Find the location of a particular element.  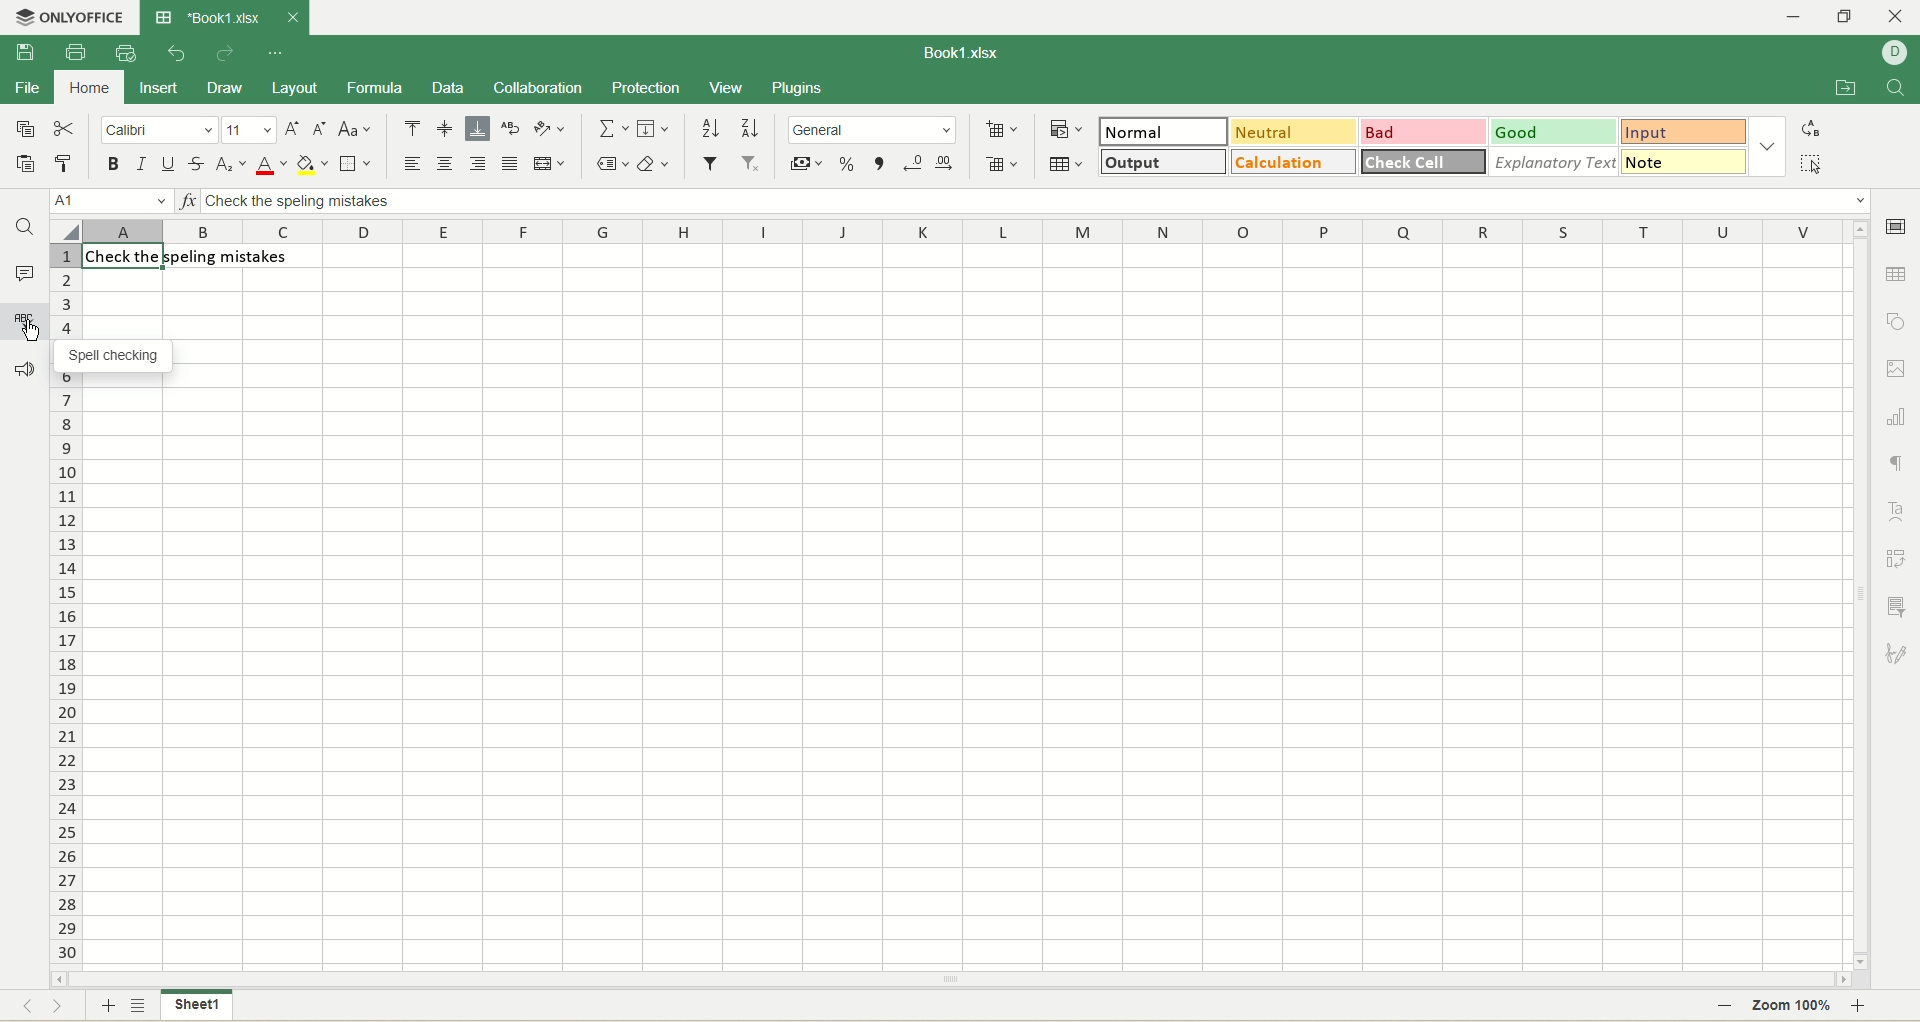

percent style is located at coordinates (848, 165).